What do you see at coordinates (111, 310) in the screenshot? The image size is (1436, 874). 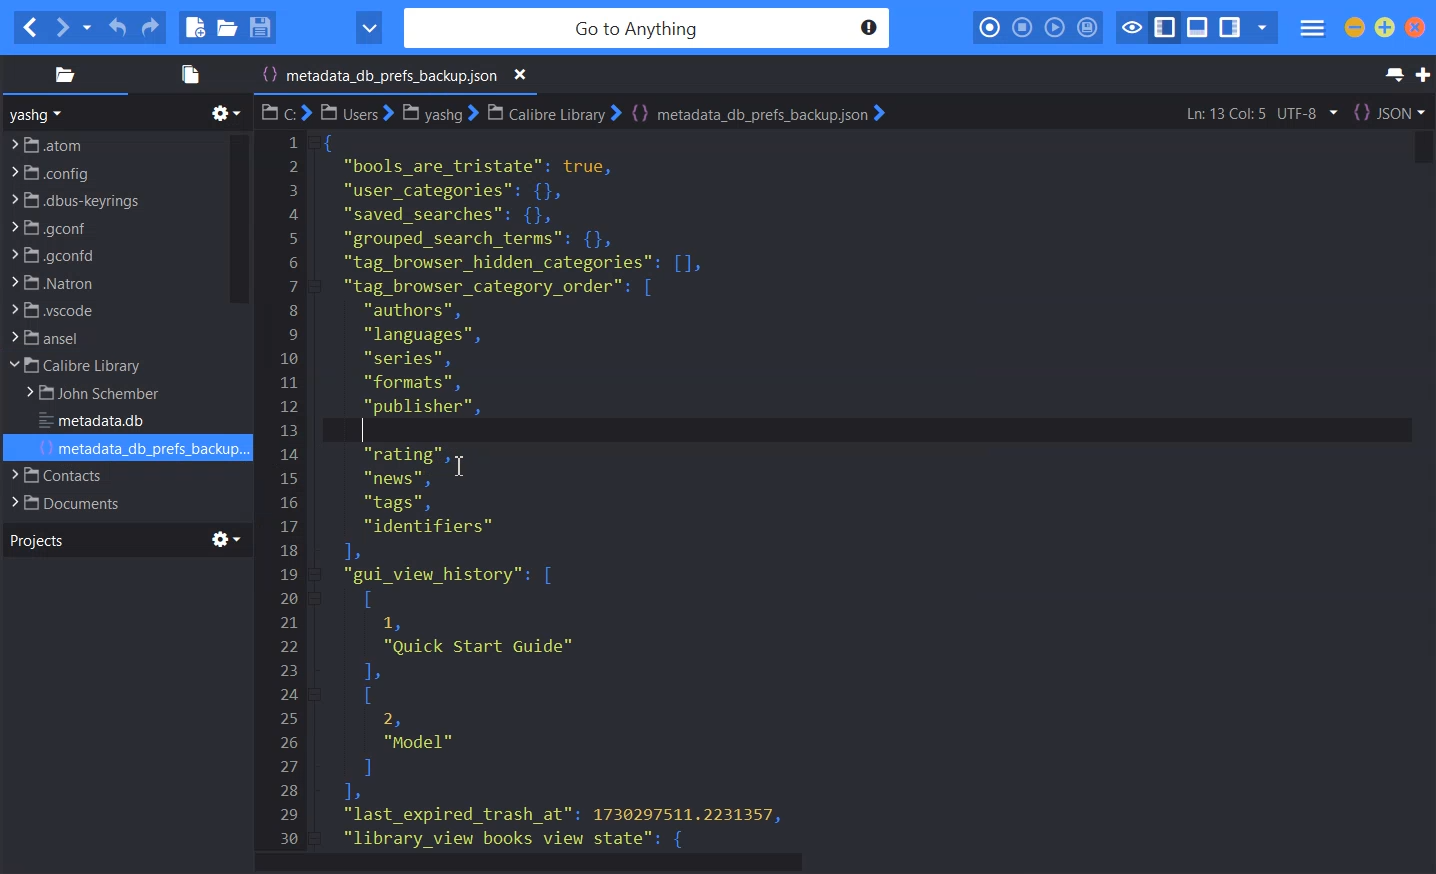 I see `File` at bounding box center [111, 310].